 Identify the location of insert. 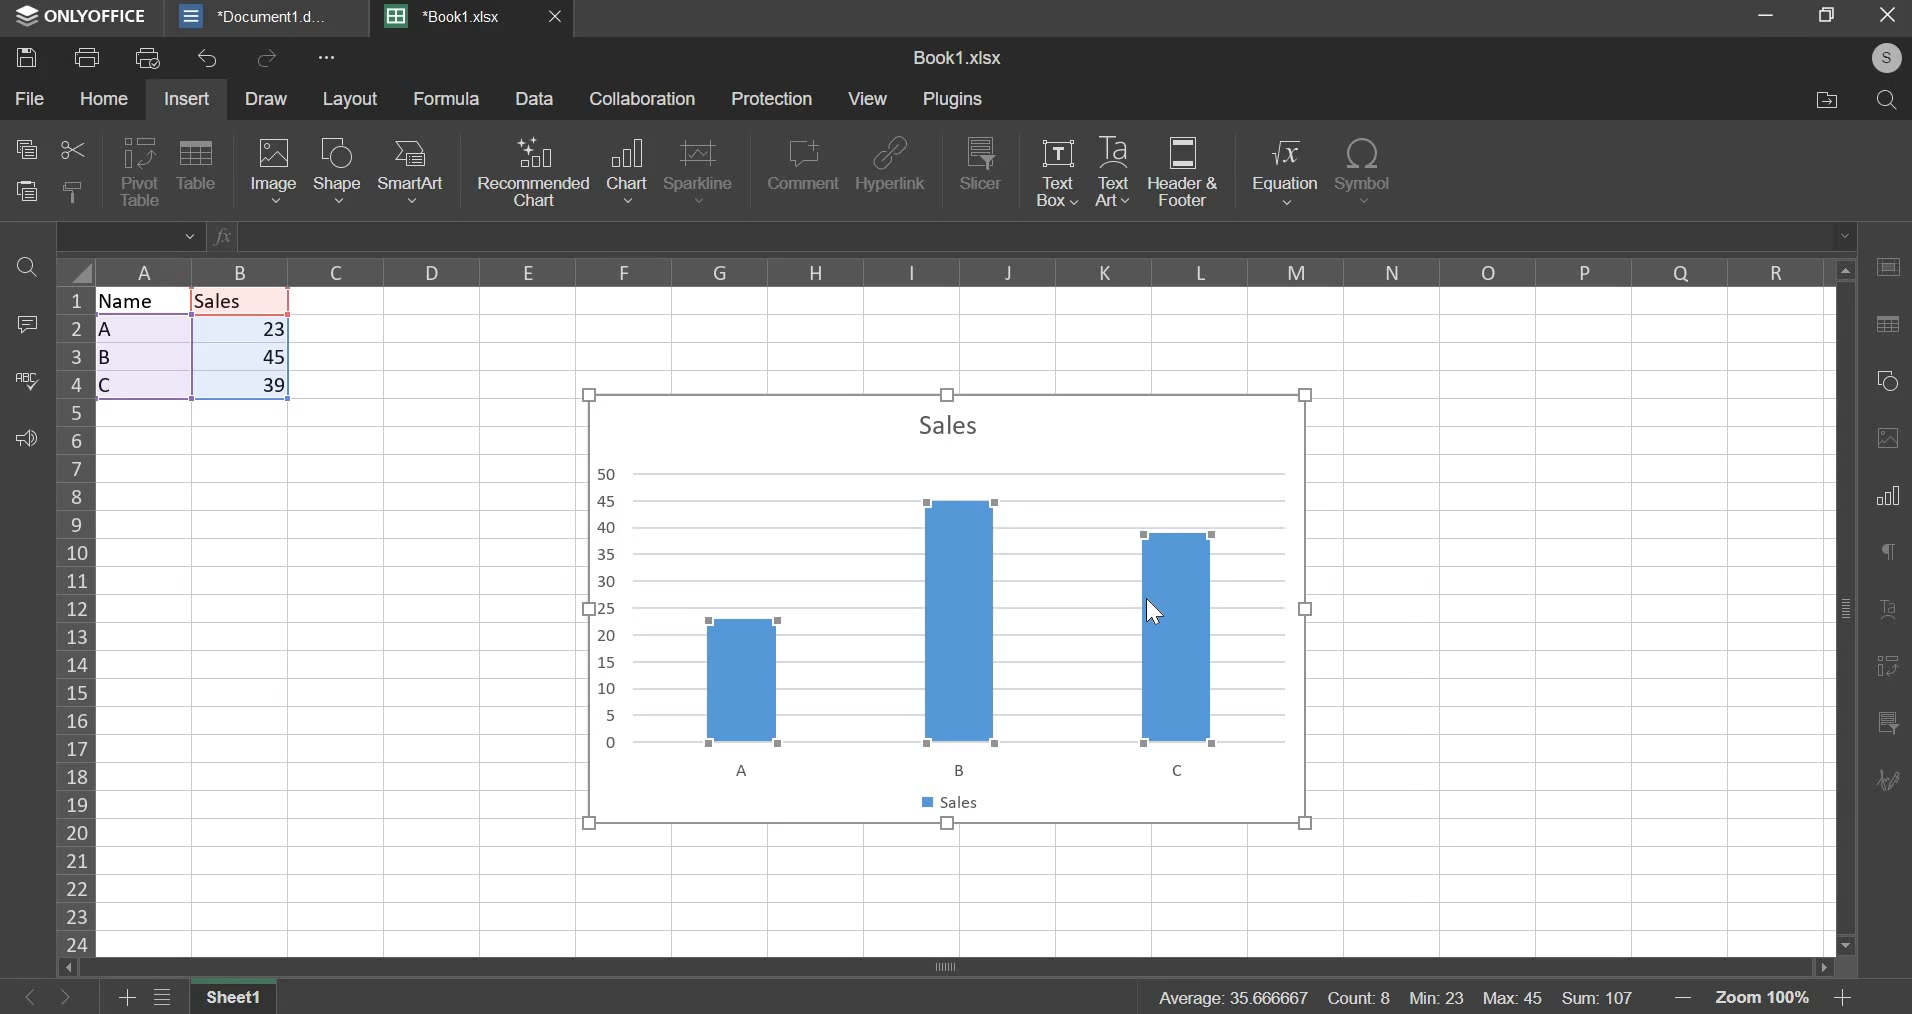
(188, 99).